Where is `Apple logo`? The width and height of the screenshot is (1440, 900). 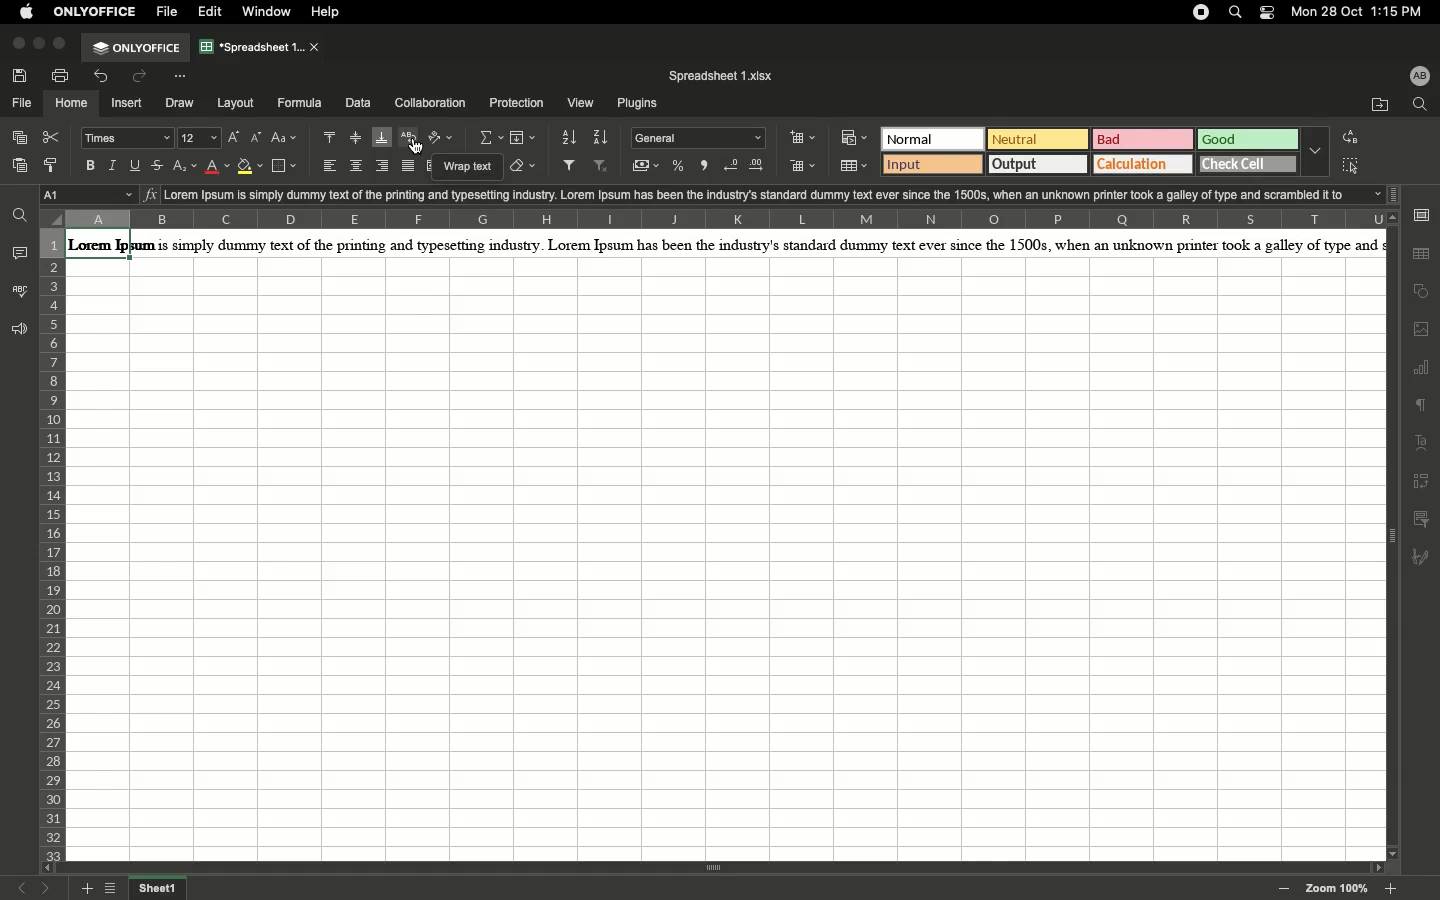 Apple logo is located at coordinates (28, 13).